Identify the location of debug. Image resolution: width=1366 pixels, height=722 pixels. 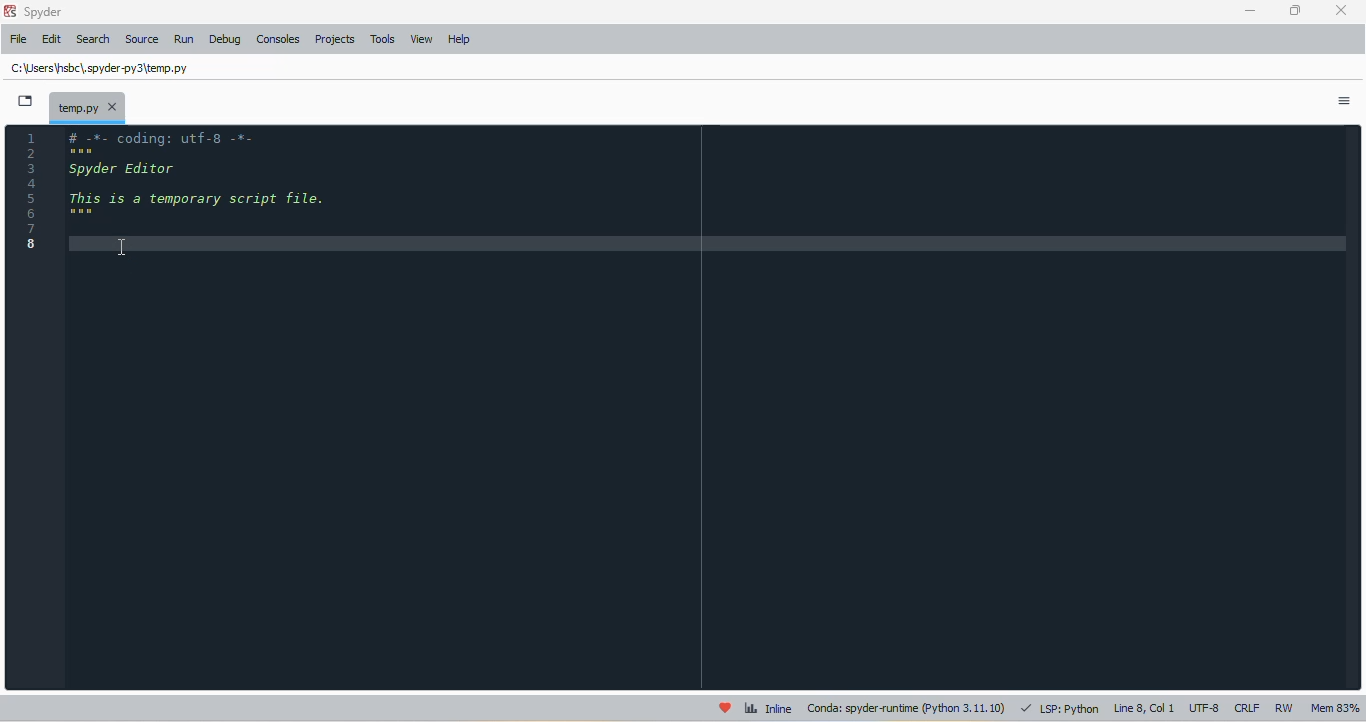
(225, 39).